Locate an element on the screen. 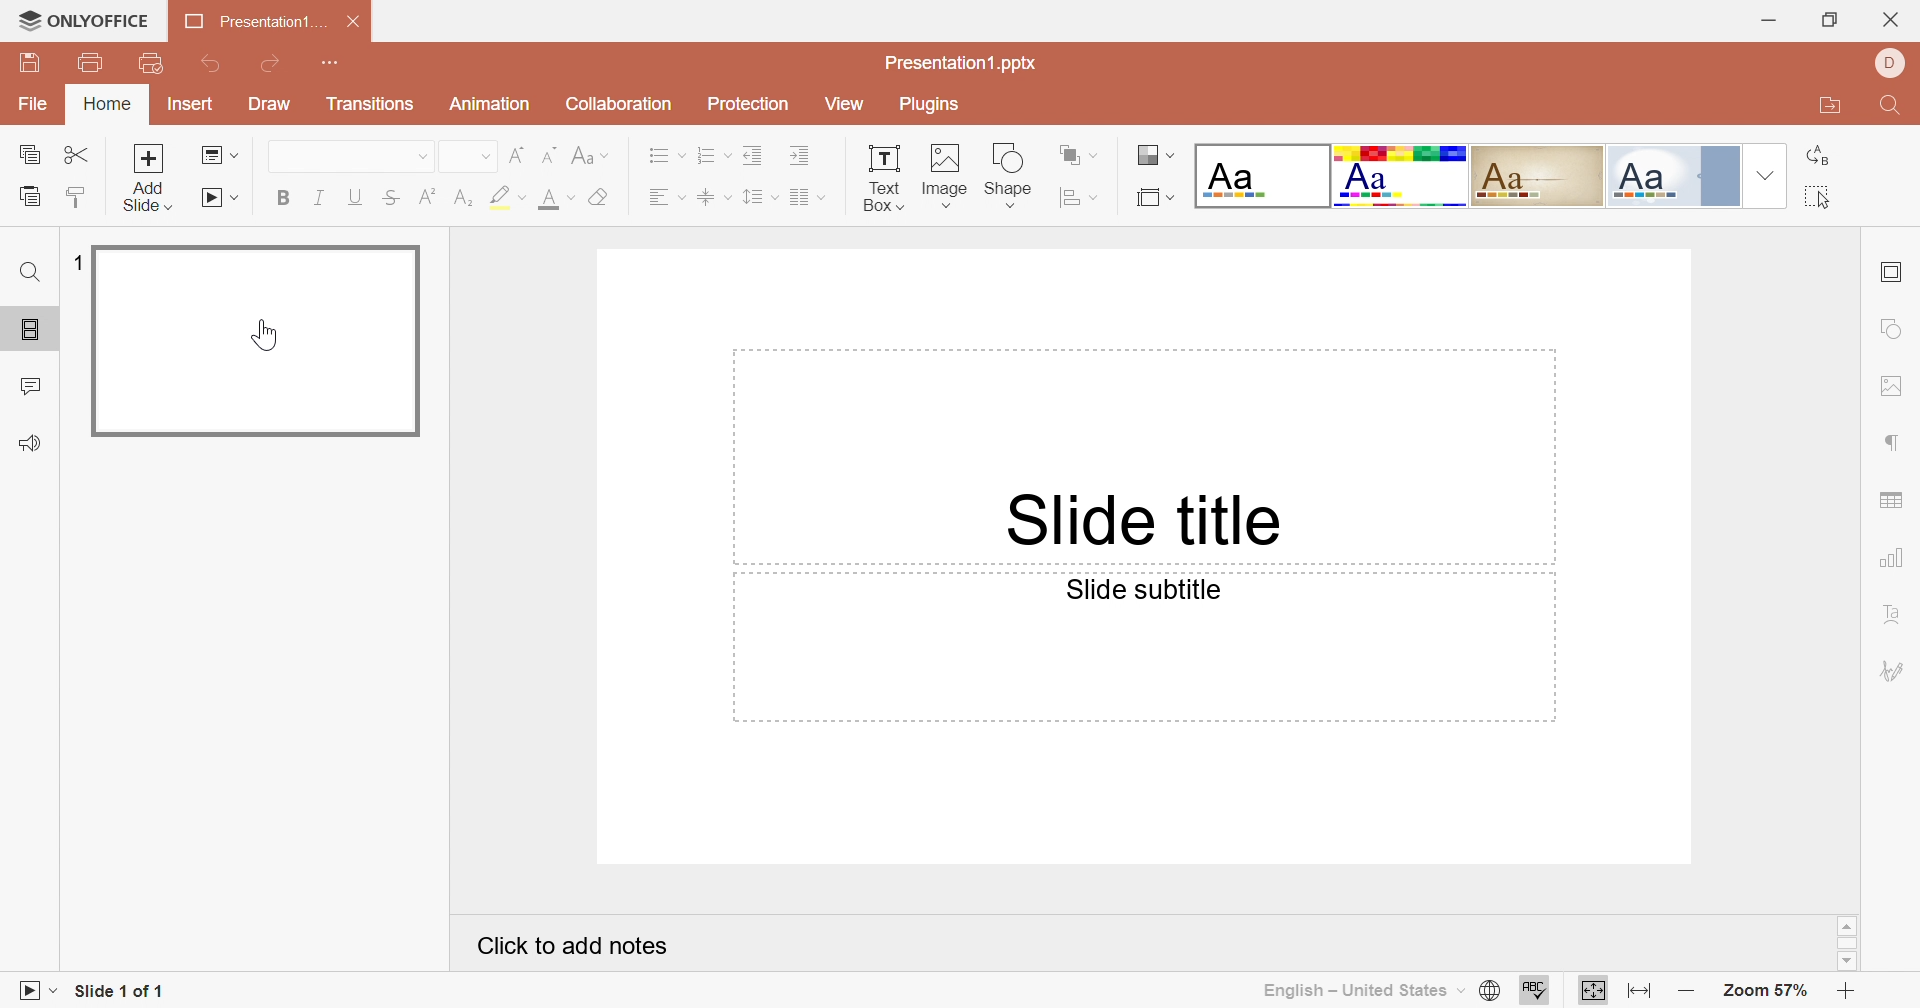  Drop Down is located at coordinates (416, 157).